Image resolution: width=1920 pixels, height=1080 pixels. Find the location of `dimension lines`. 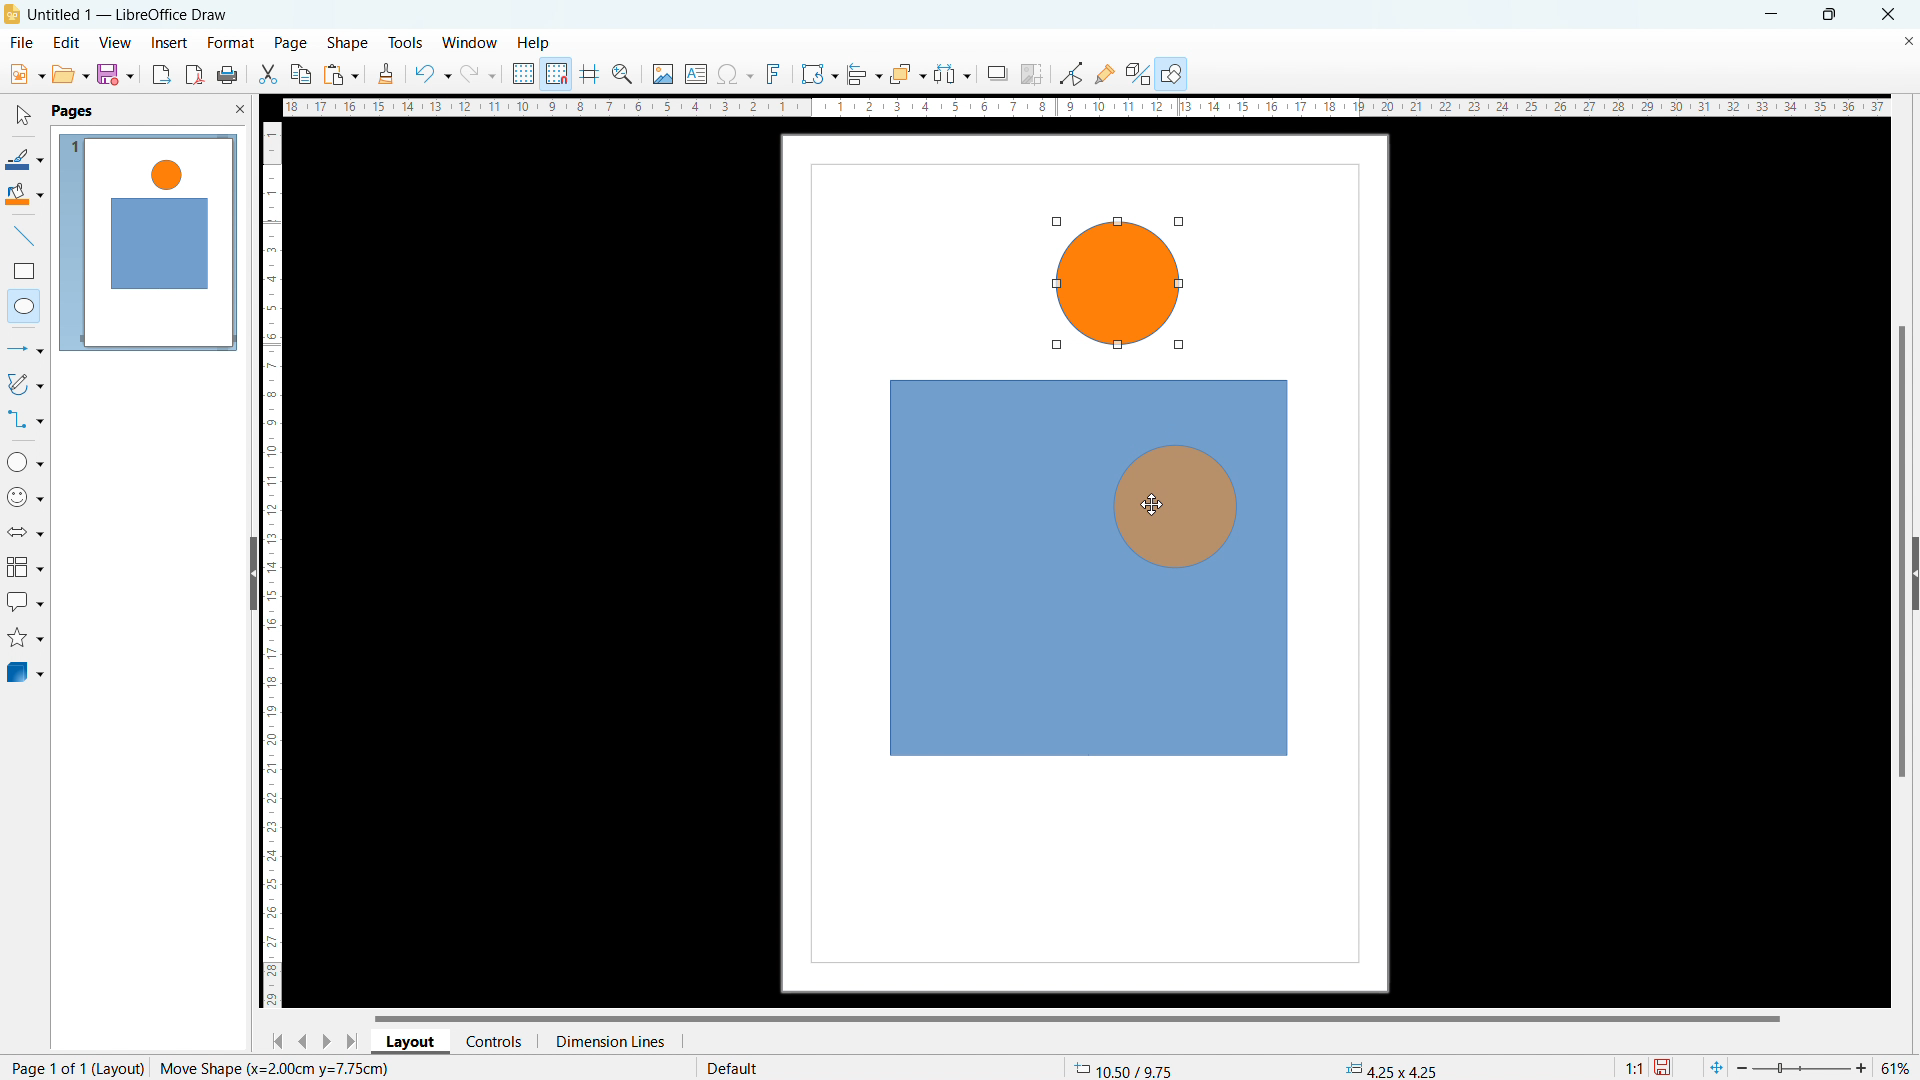

dimension lines is located at coordinates (609, 1041).